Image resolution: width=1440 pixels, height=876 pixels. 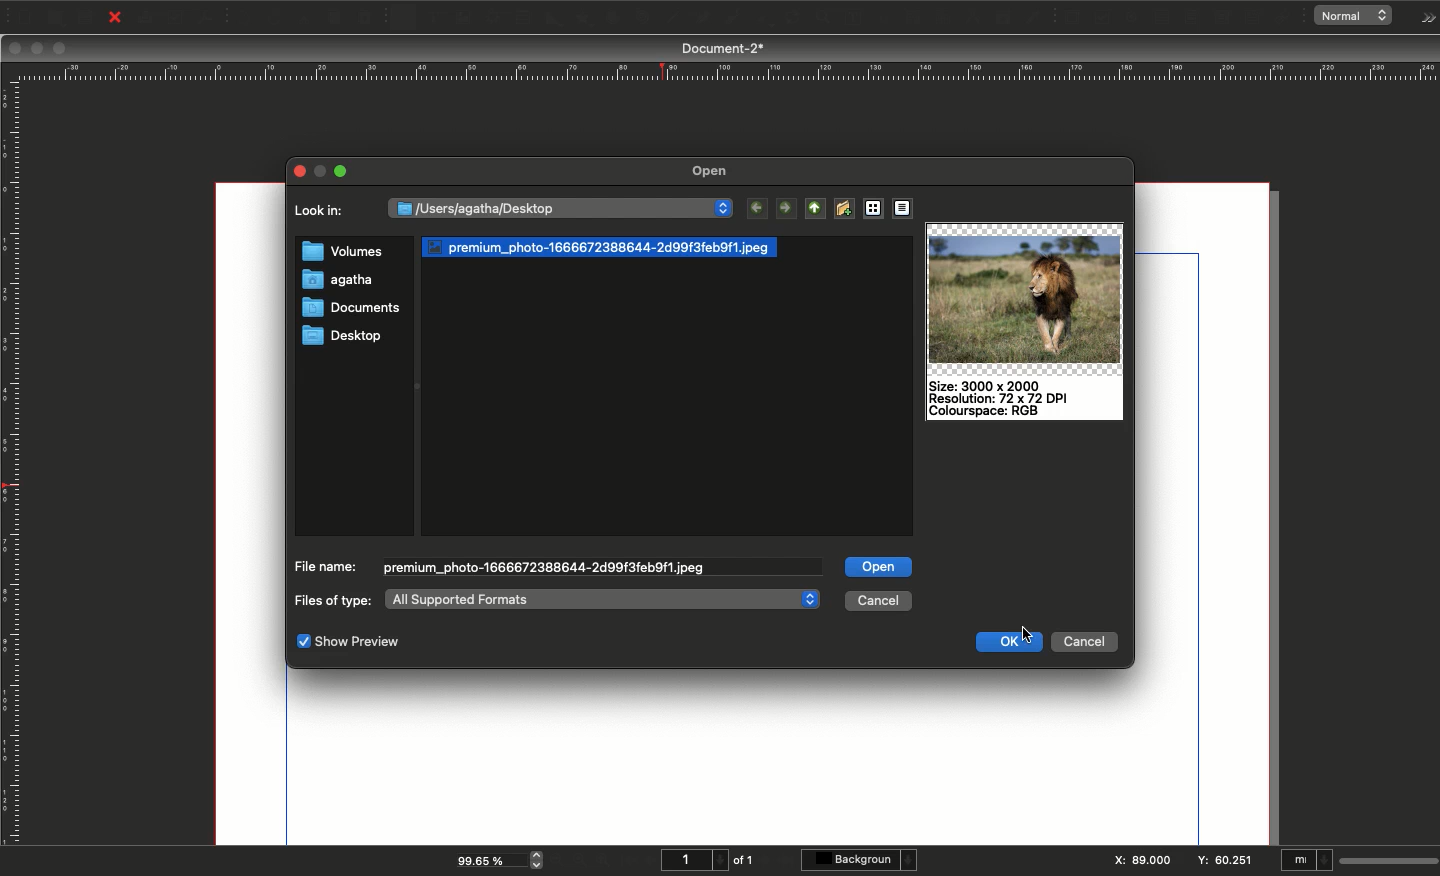 What do you see at coordinates (275, 19) in the screenshot?
I see `Redo` at bounding box center [275, 19].